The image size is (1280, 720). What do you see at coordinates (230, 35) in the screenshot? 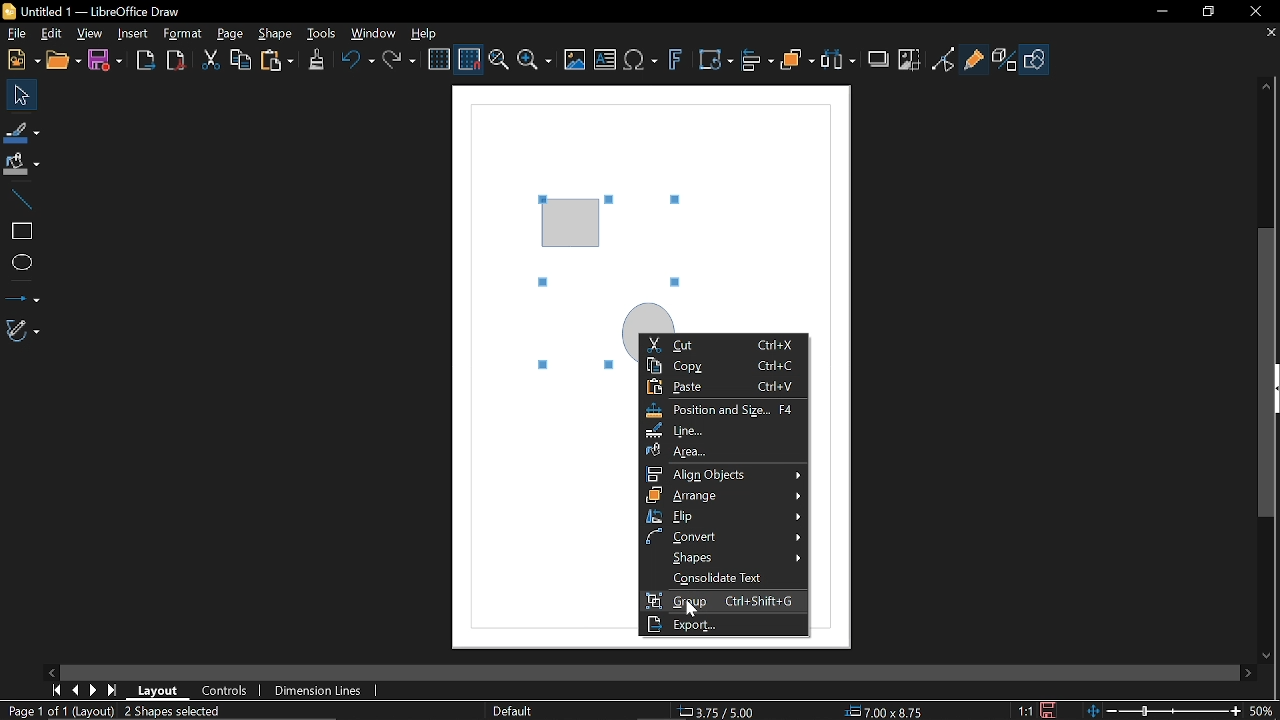
I see `Page` at bounding box center [230, 35].